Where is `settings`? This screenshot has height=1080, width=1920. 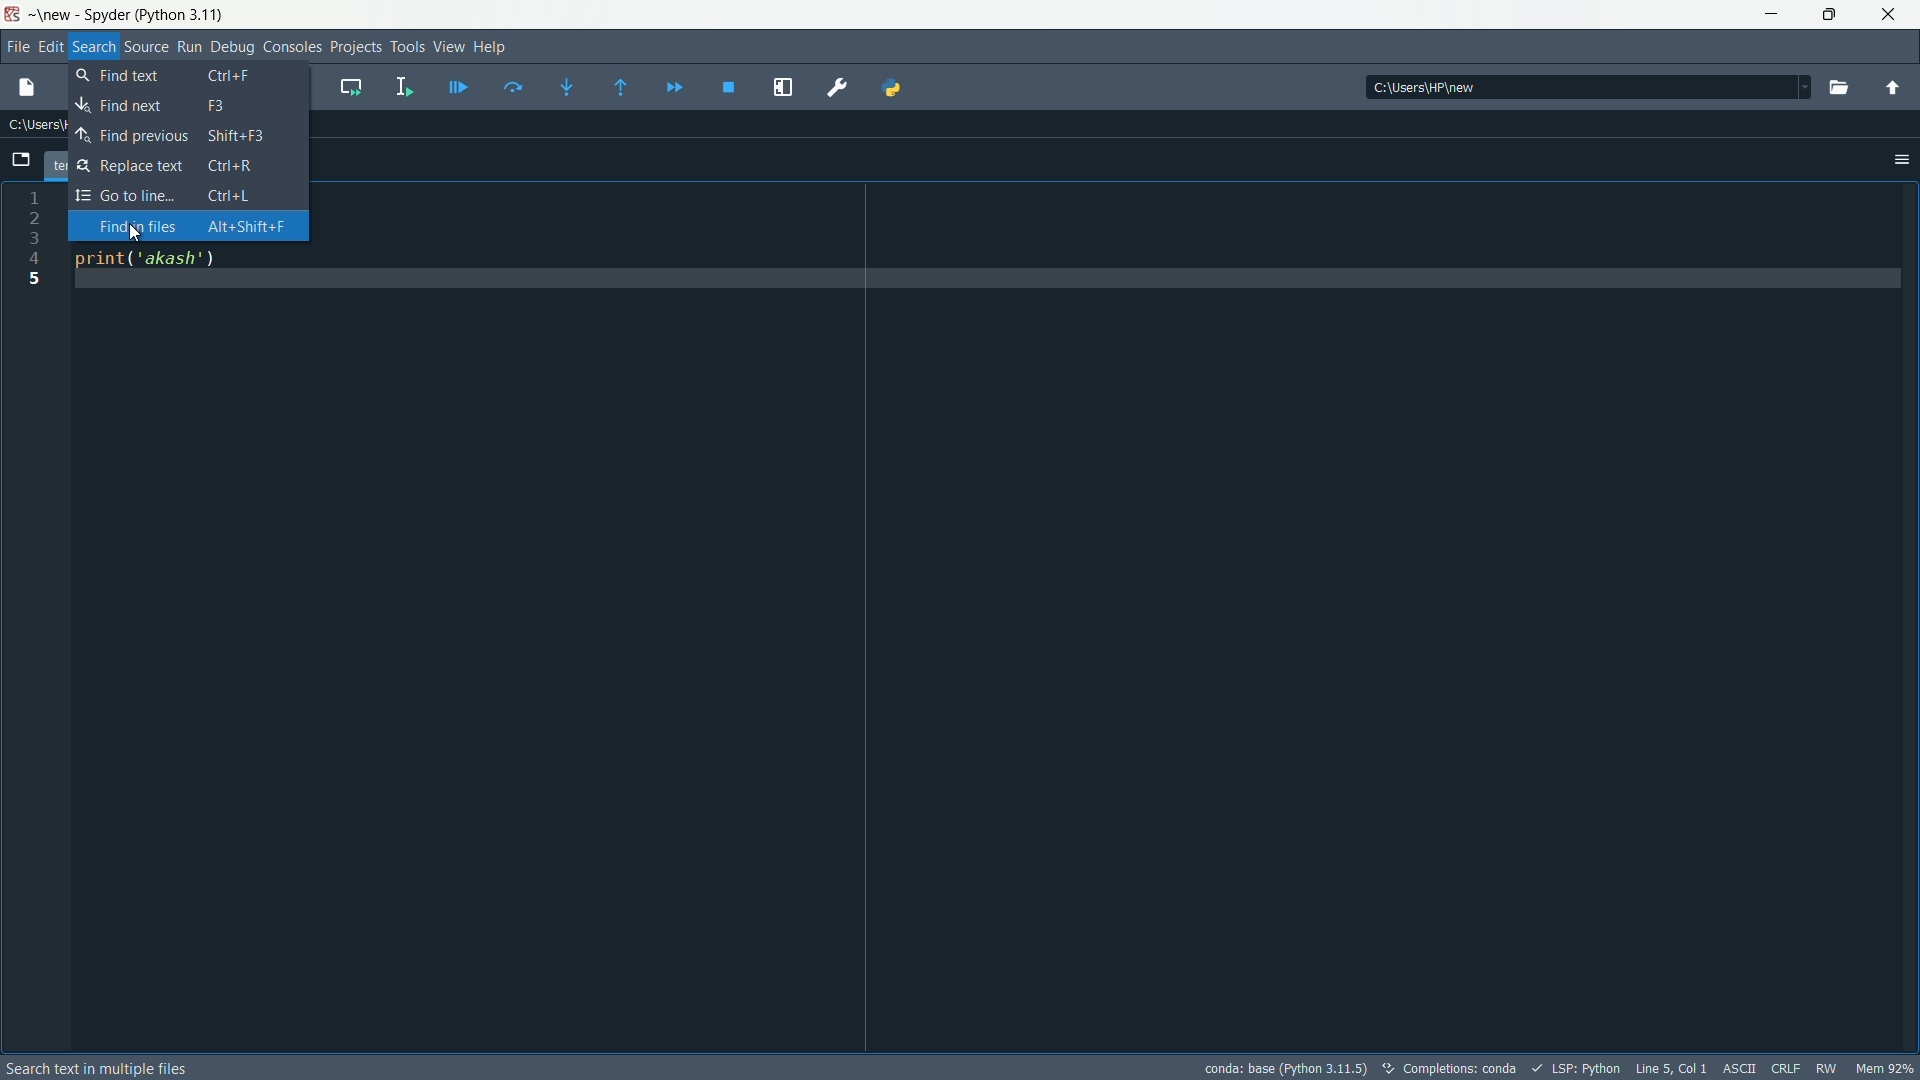
settings is located at coordinates (1900, 159).